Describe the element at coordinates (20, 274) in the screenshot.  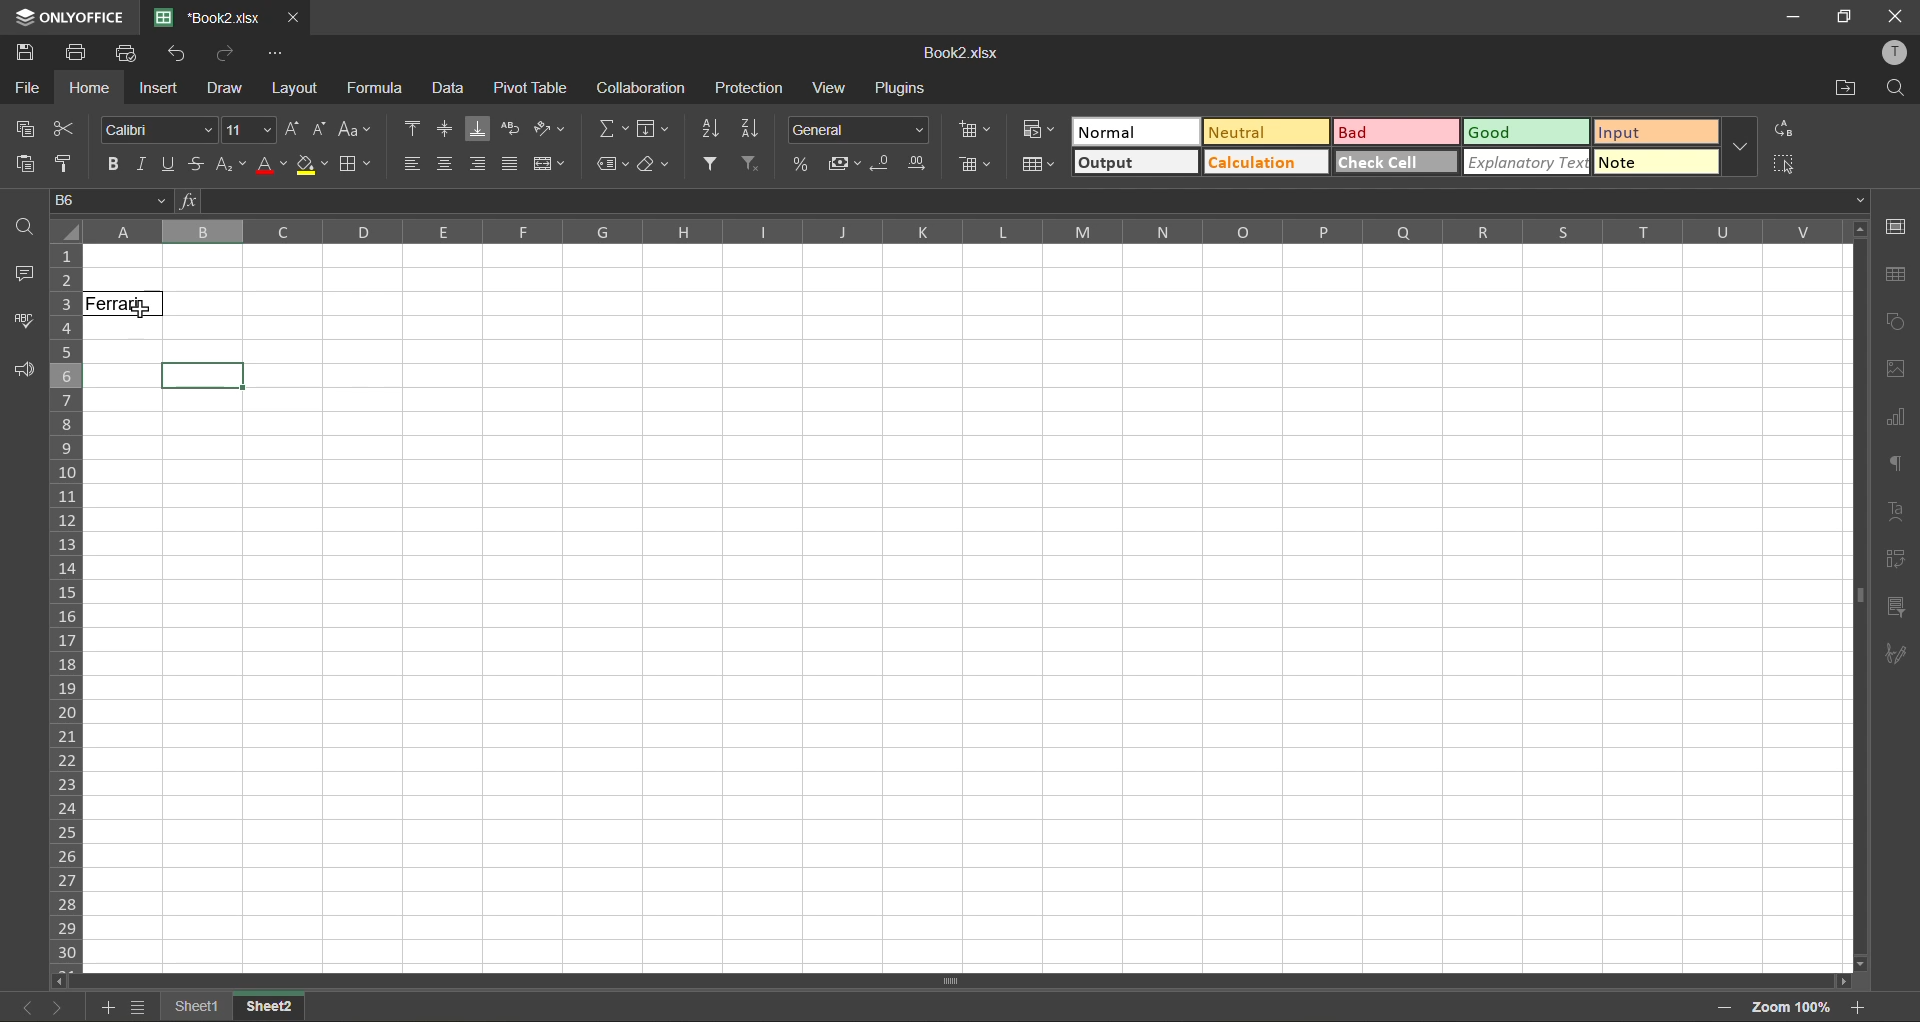
I see `comments` at that location.